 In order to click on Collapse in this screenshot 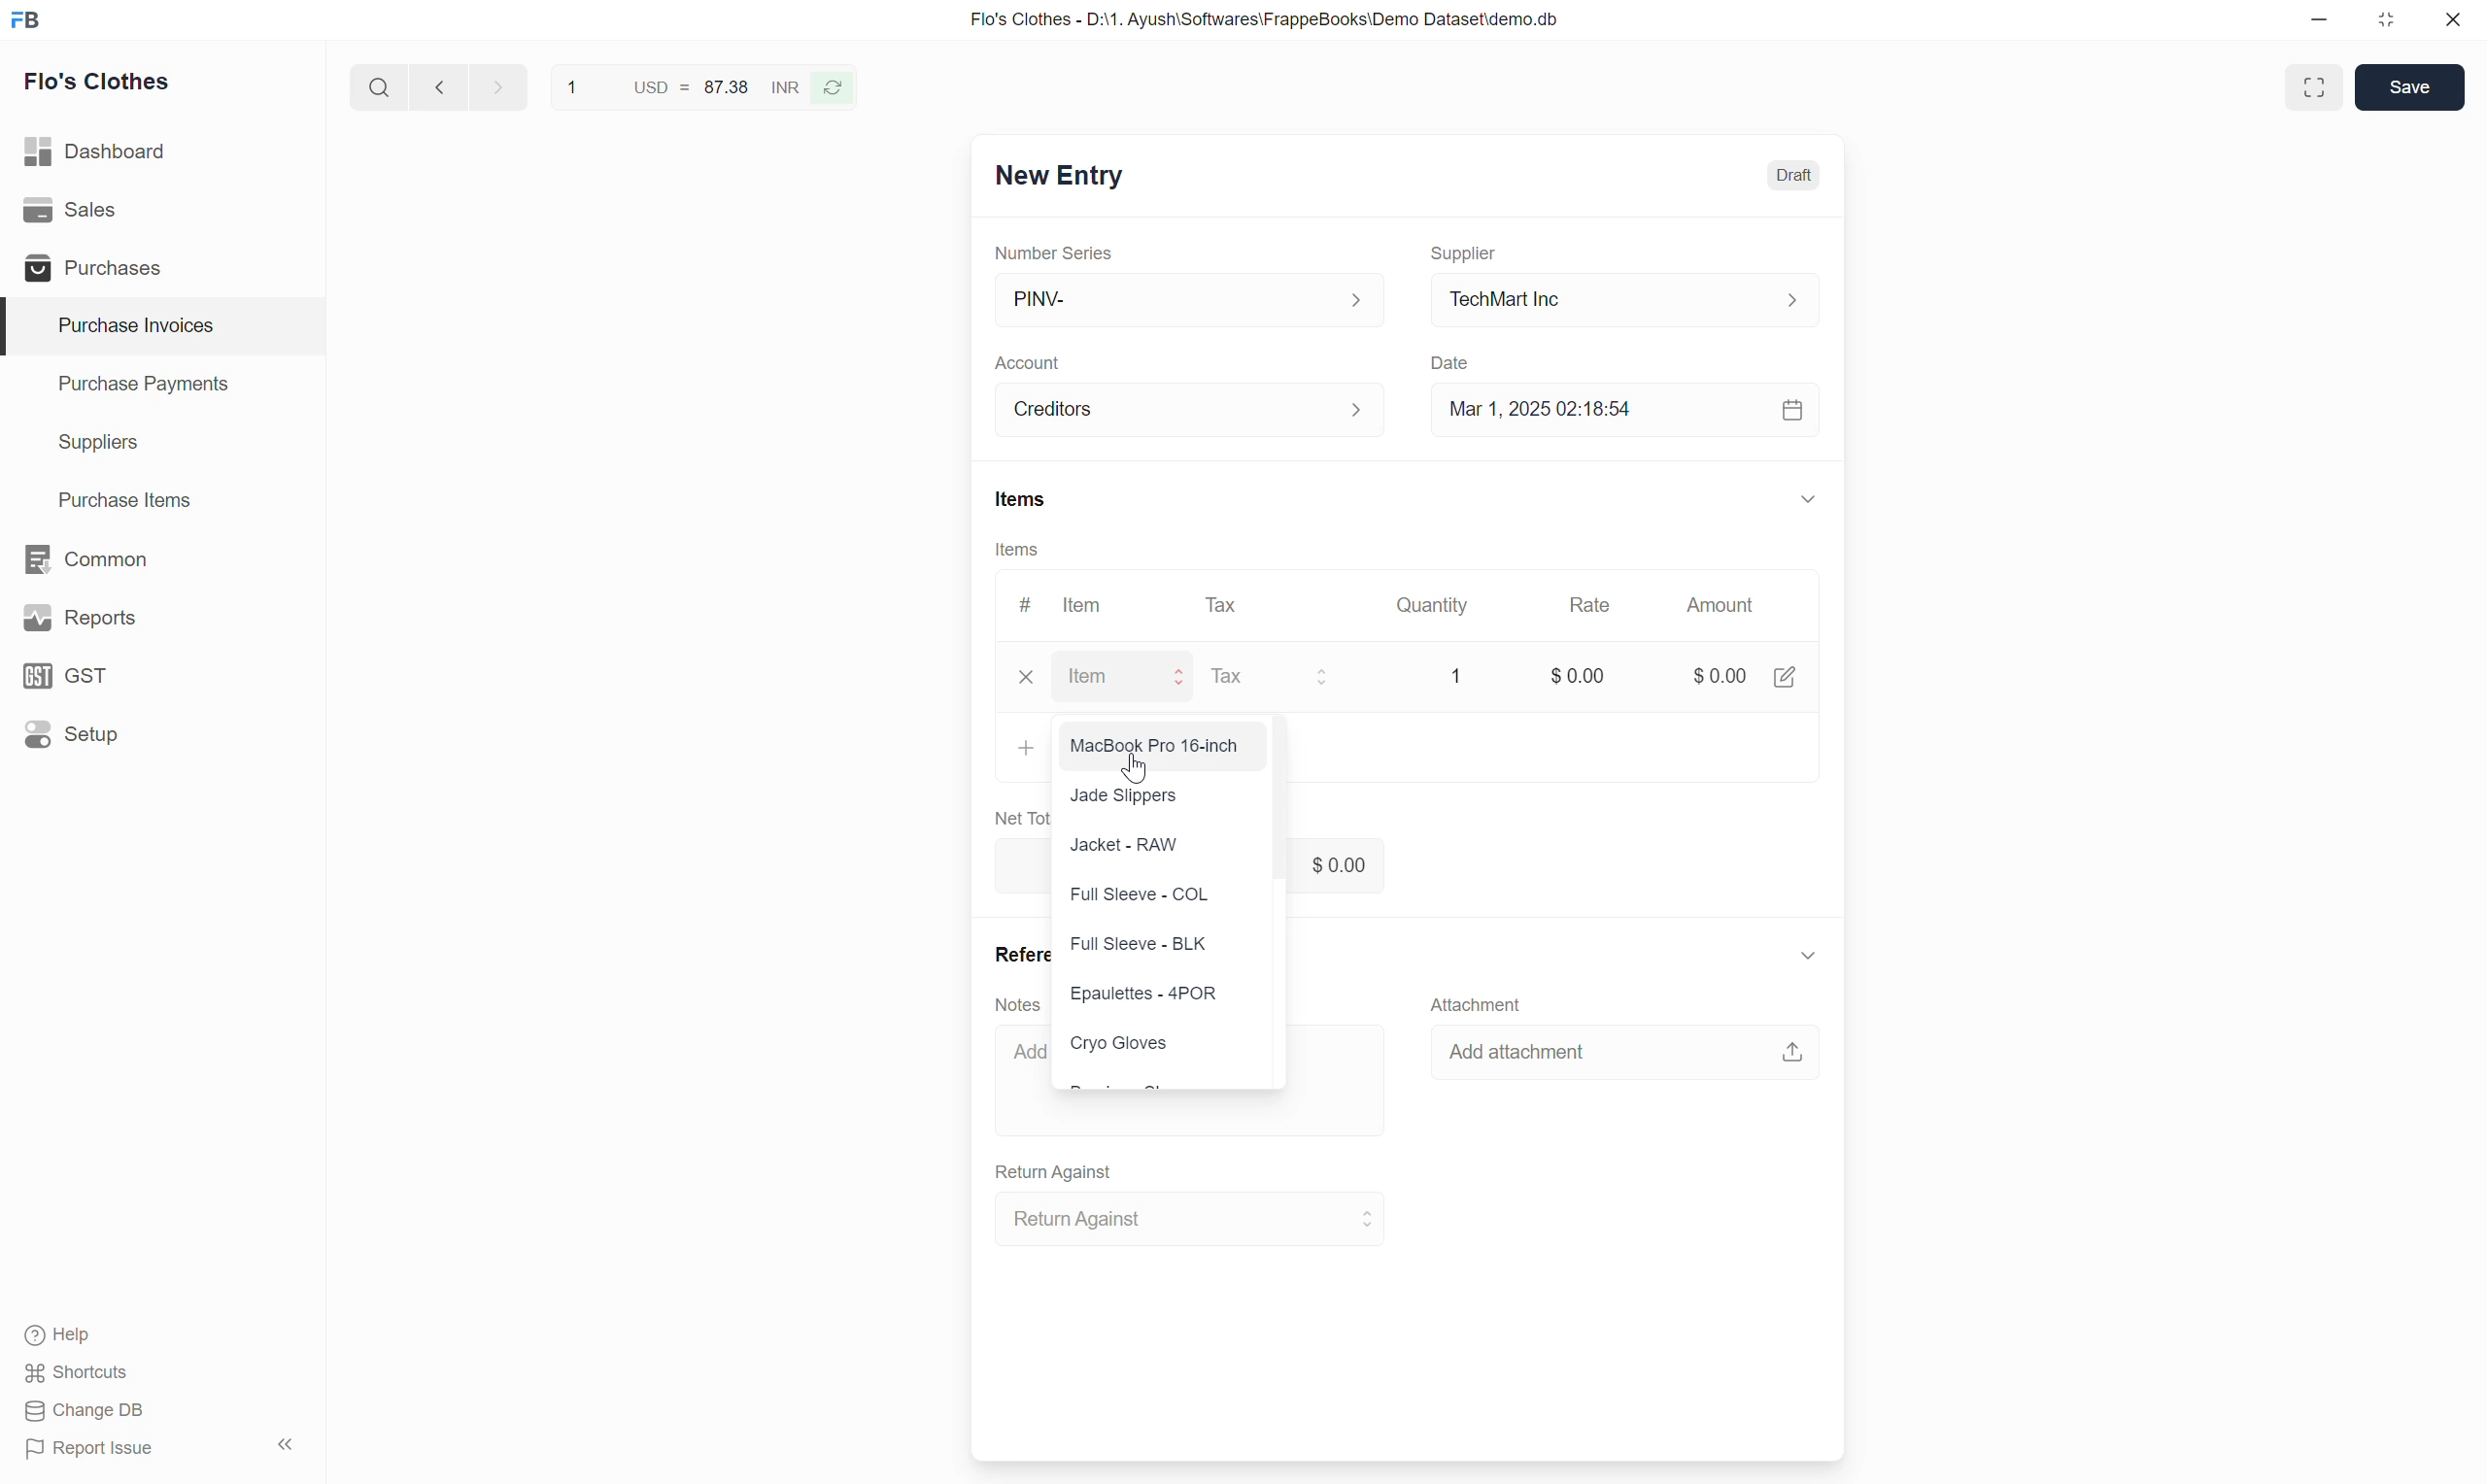, I will do `click(285, 1444)`.